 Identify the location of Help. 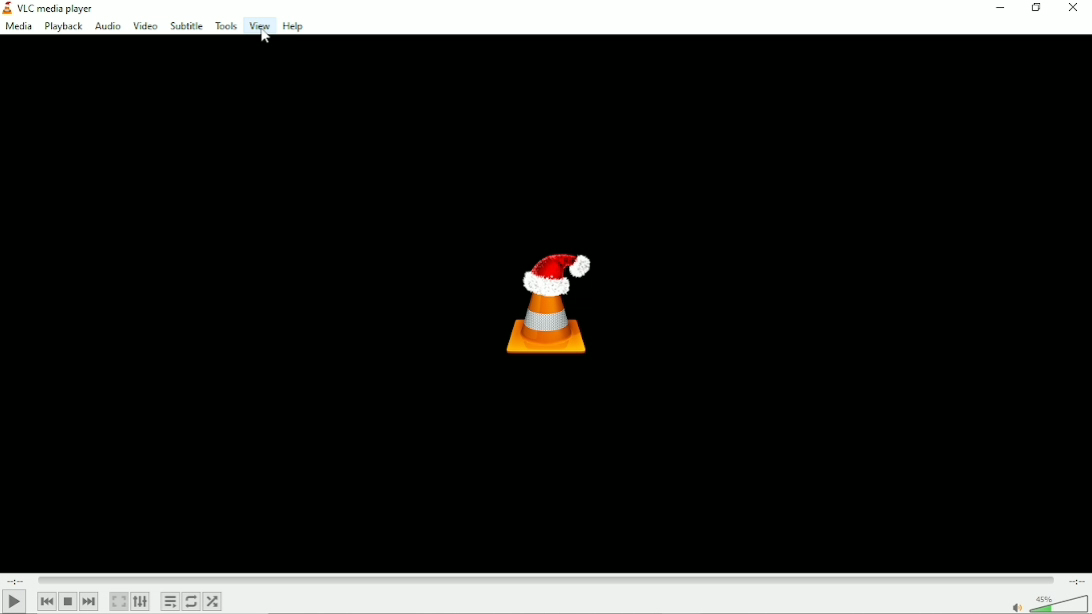
(292, 26).